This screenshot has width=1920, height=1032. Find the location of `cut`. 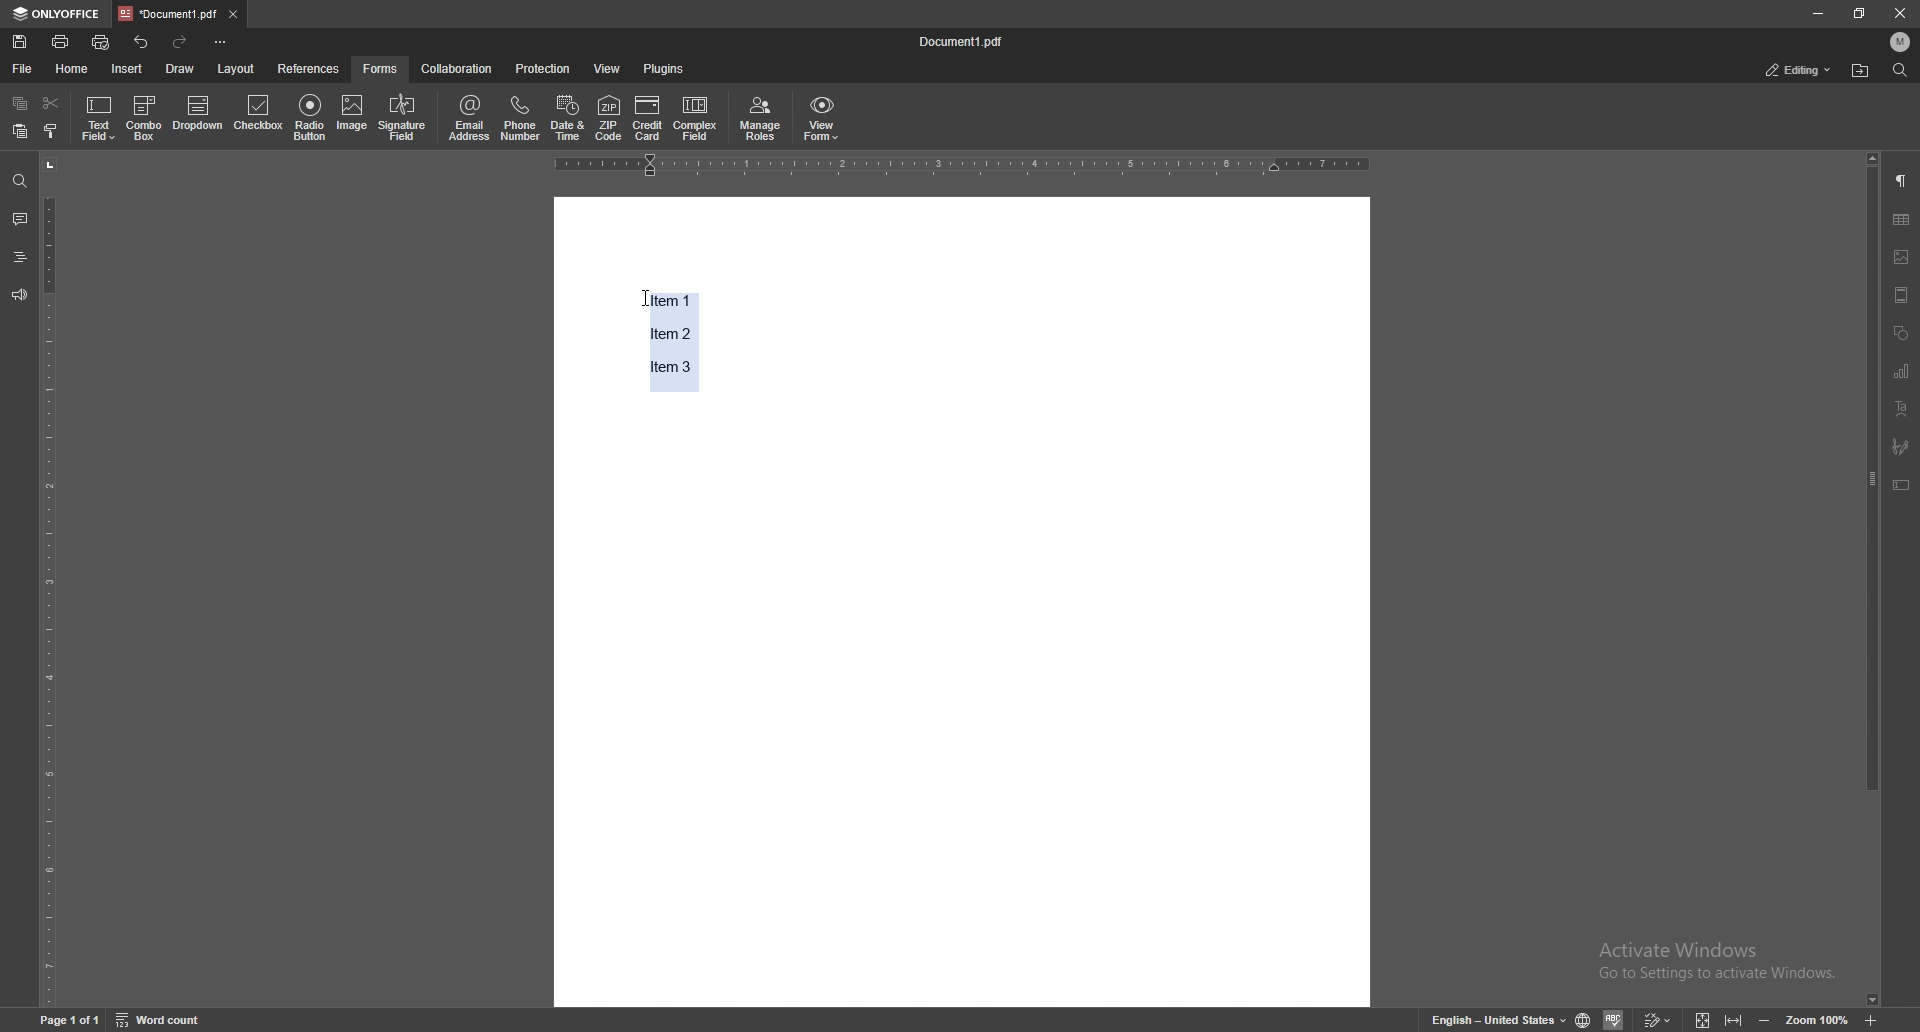

cut is located at coordinates (52, 104).